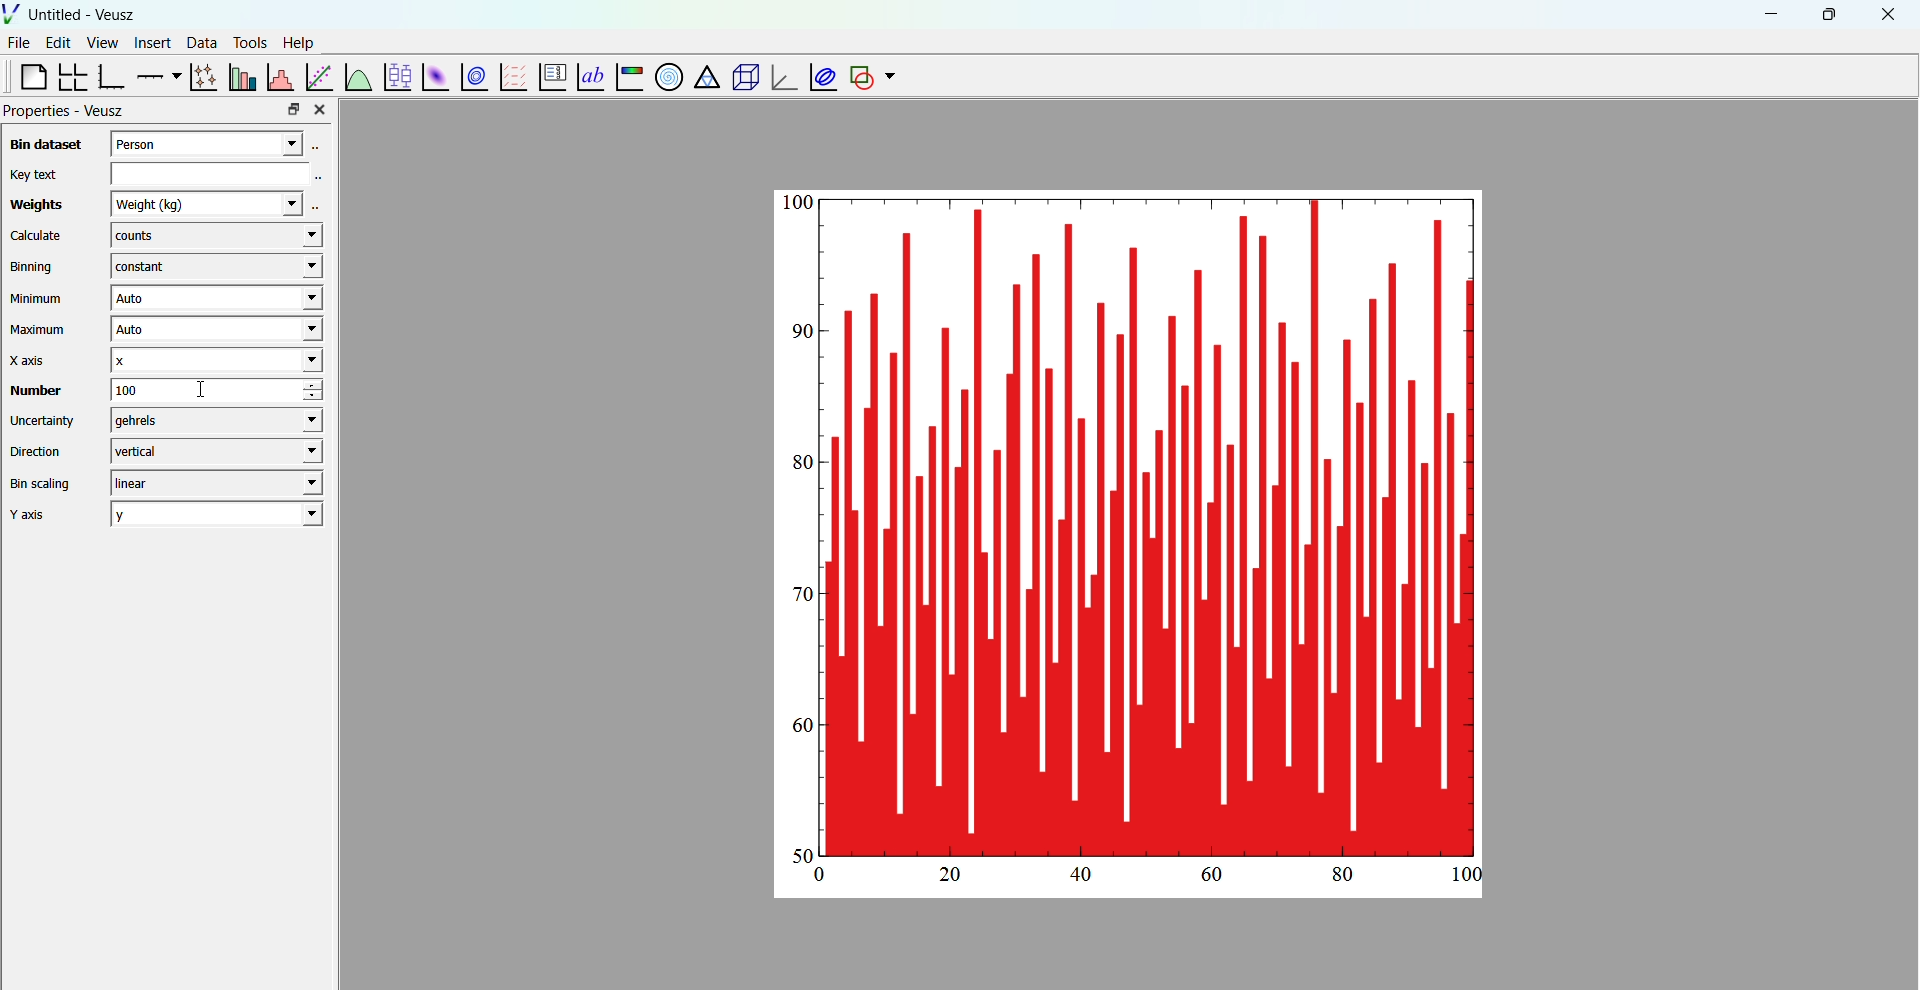  Describe the element at coordinates (294, 110) in the screenshot. I see `maximize property bar` at that location.